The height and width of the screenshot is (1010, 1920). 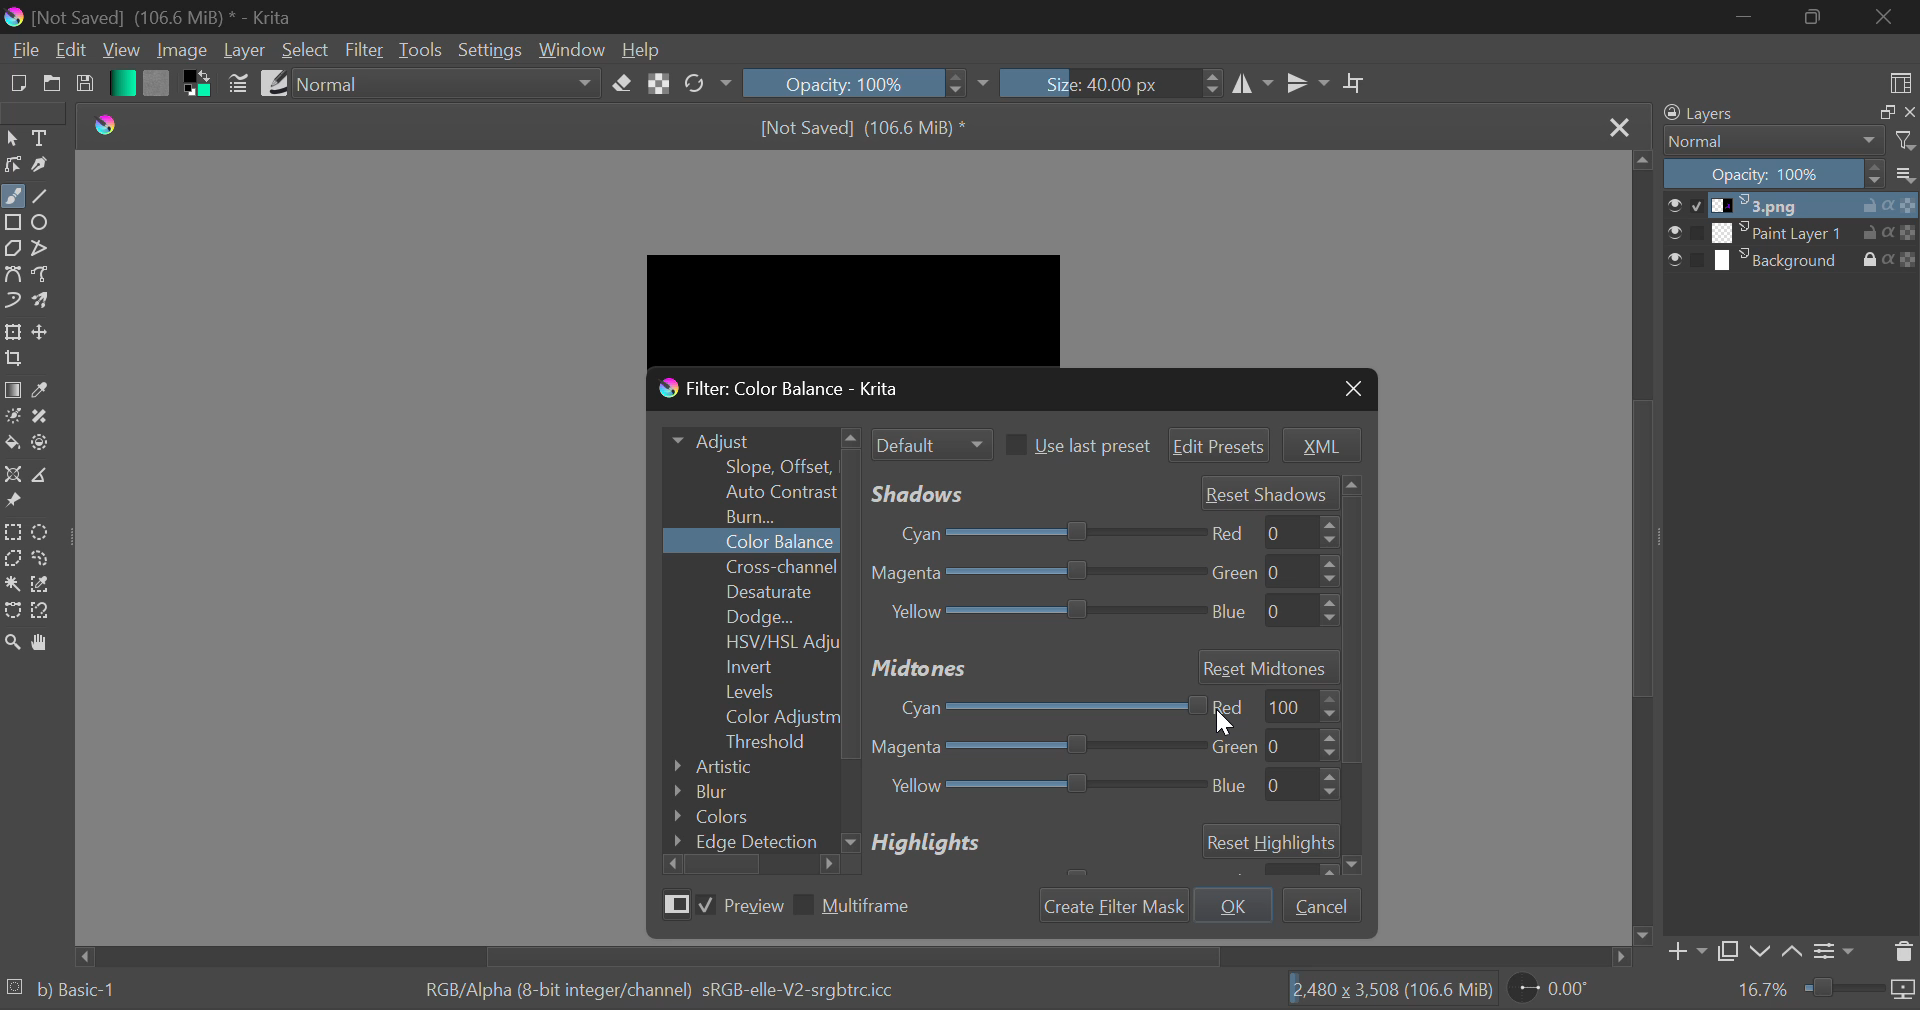 What do you see at coordinates (1902, 81) in the screenshot?
I see `Choose Workspace` at bounding box center [1902, 81].